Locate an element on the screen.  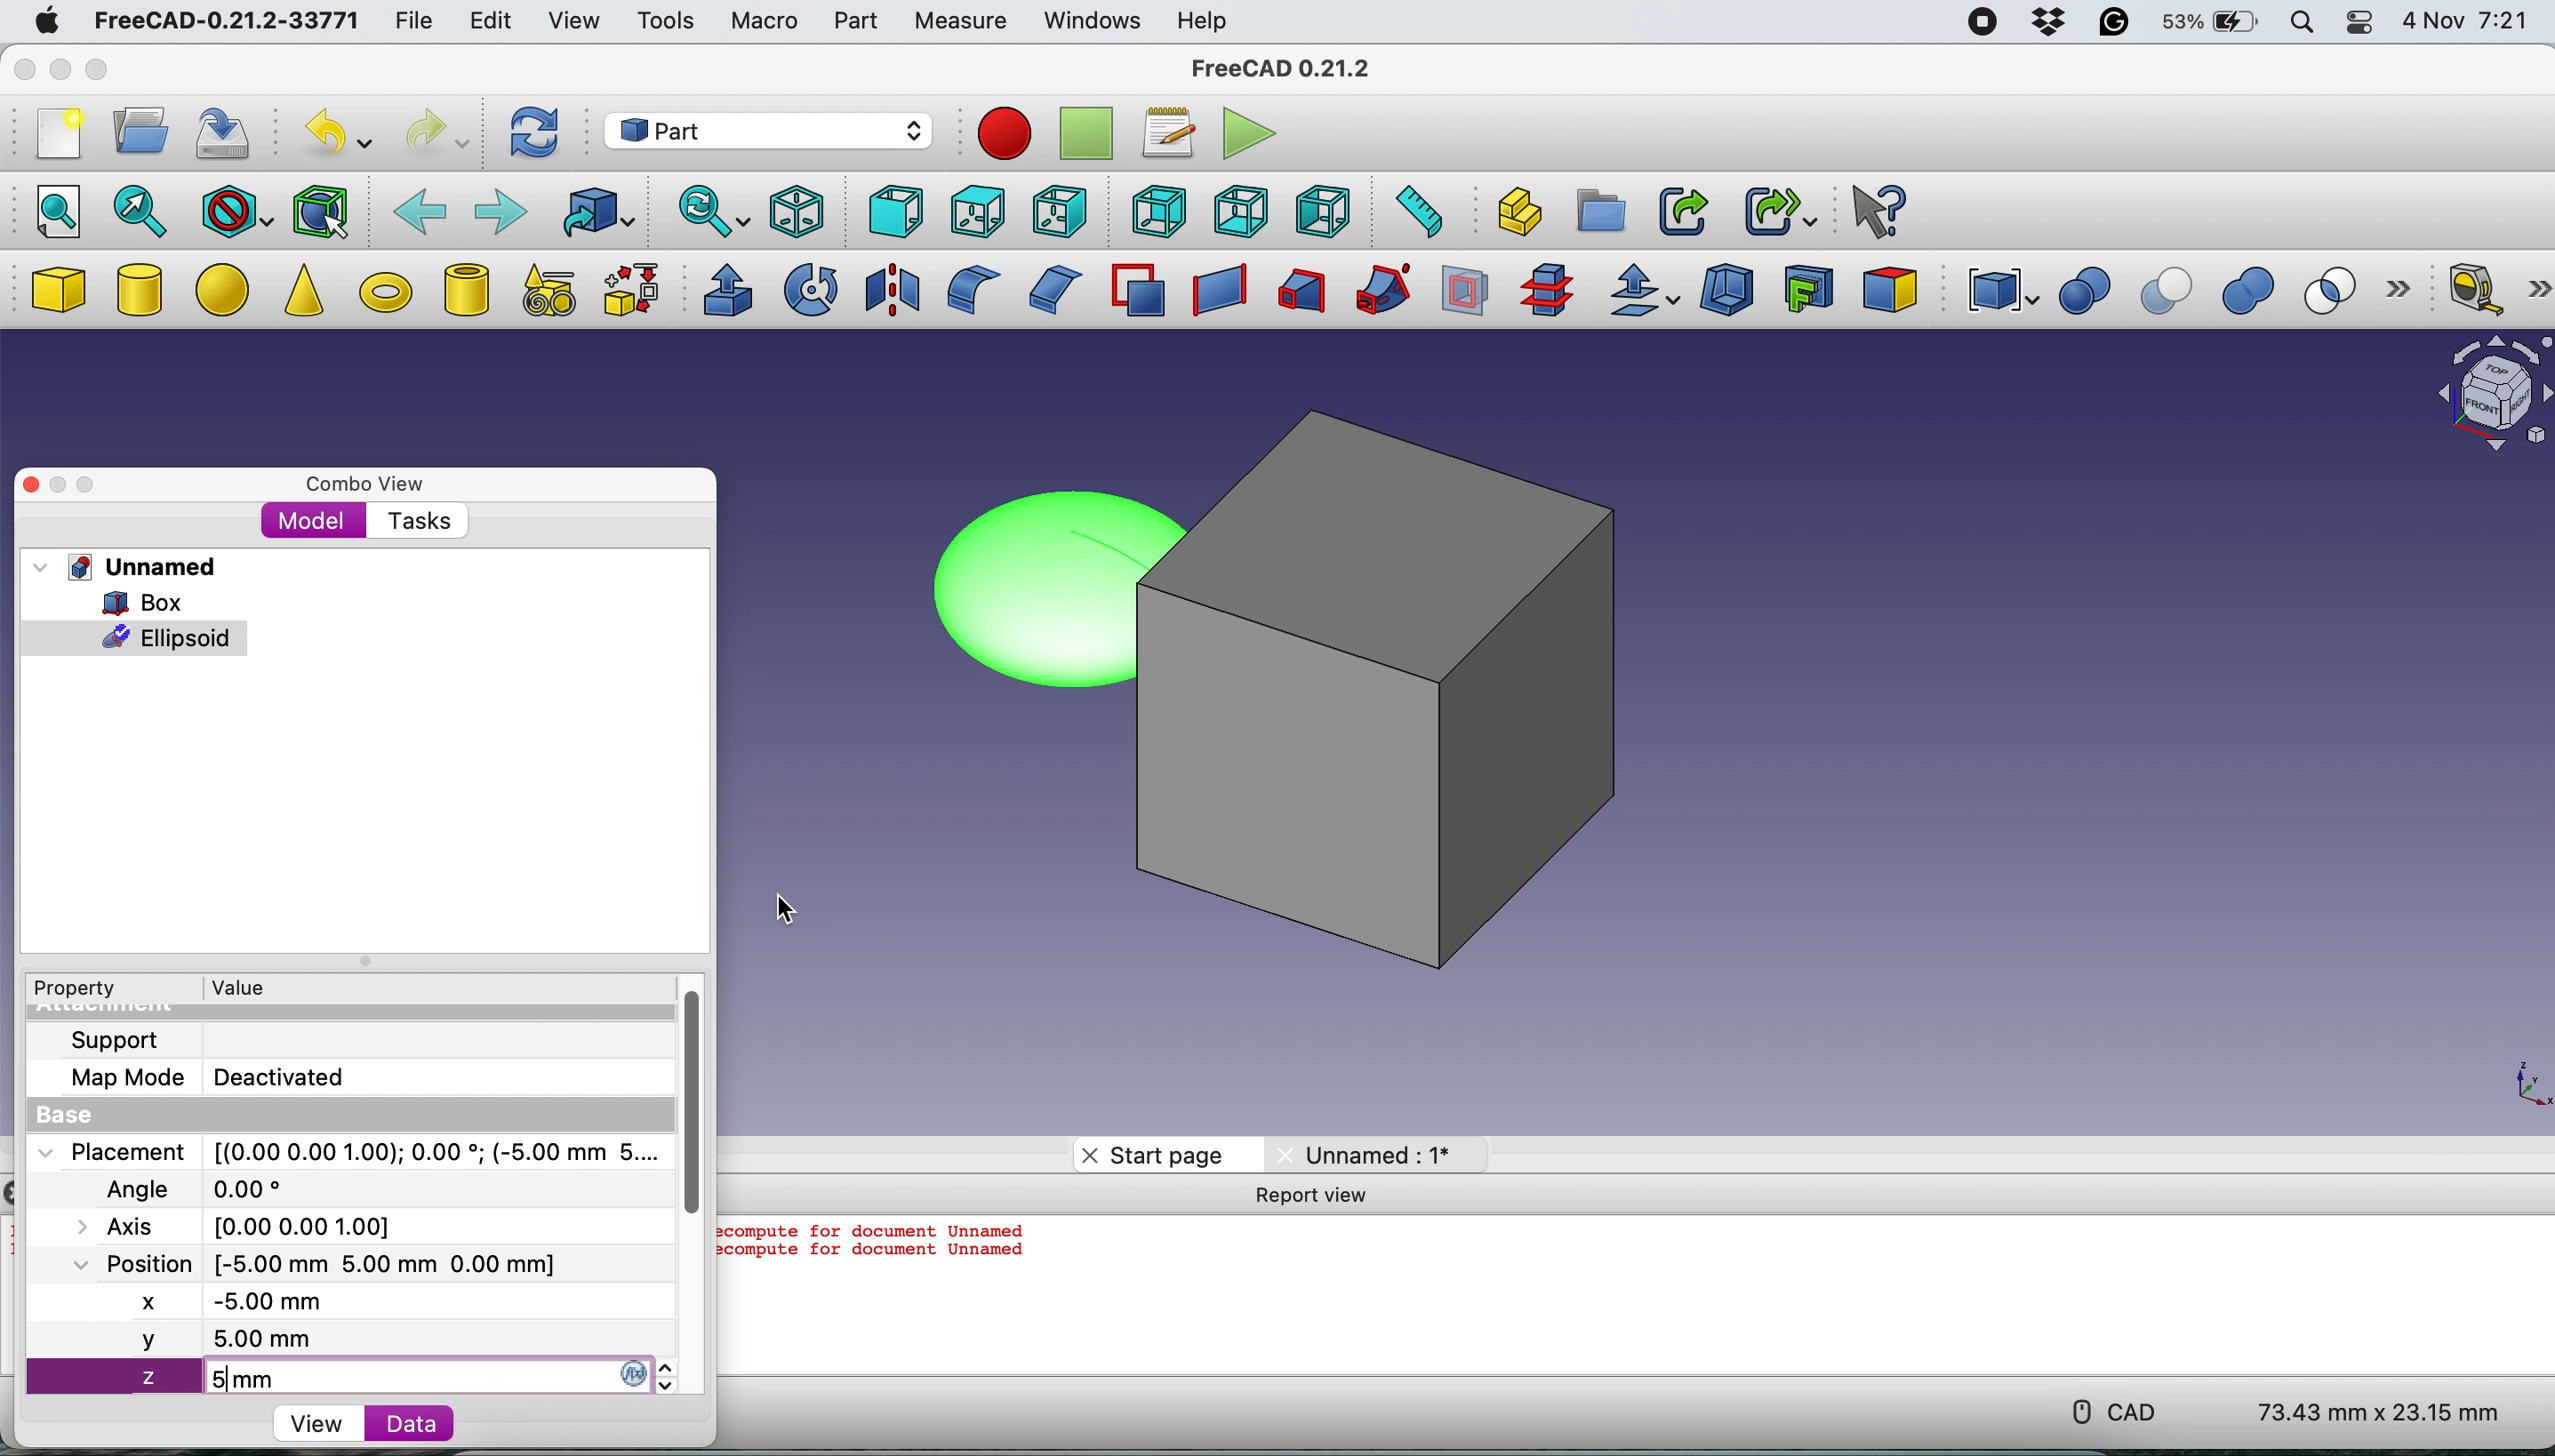
make face from wires is located at coordinates (1137, 290).